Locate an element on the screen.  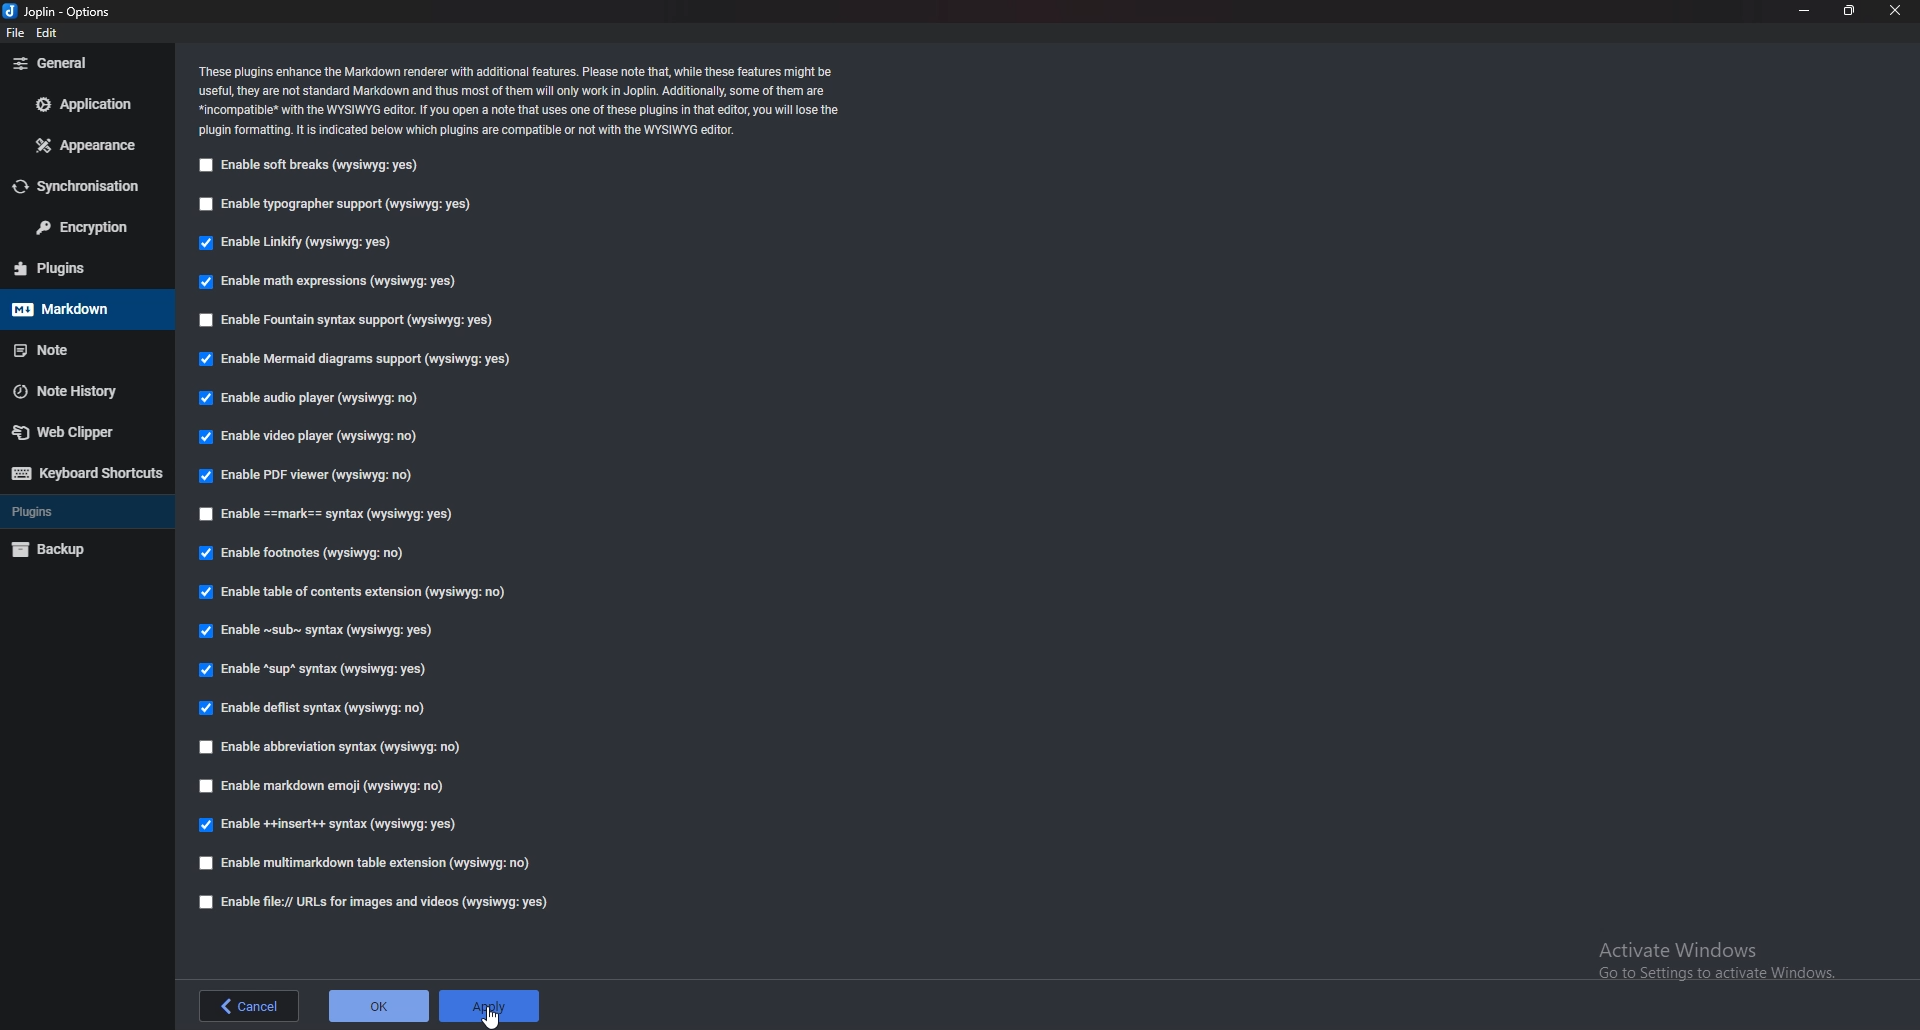
Enable insert syntax is located at coordinates (329, 827).